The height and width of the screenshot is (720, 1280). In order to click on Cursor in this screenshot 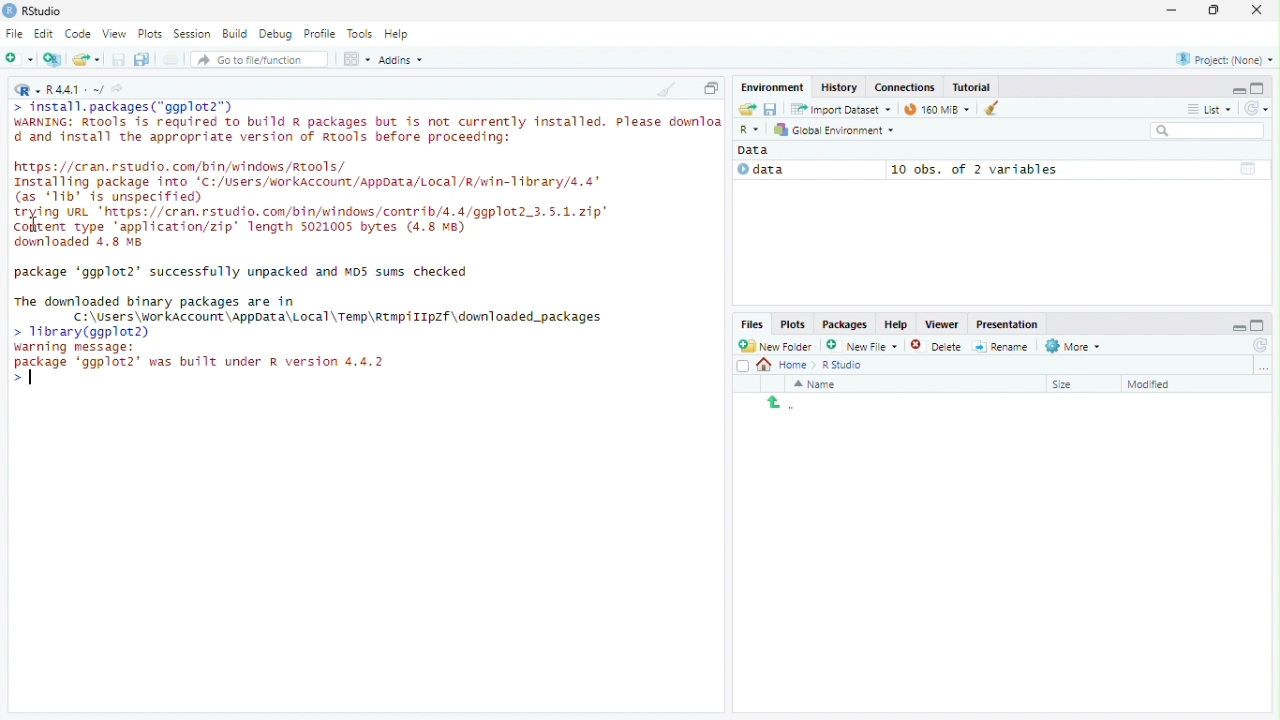, I will do `click(31, 376)`.